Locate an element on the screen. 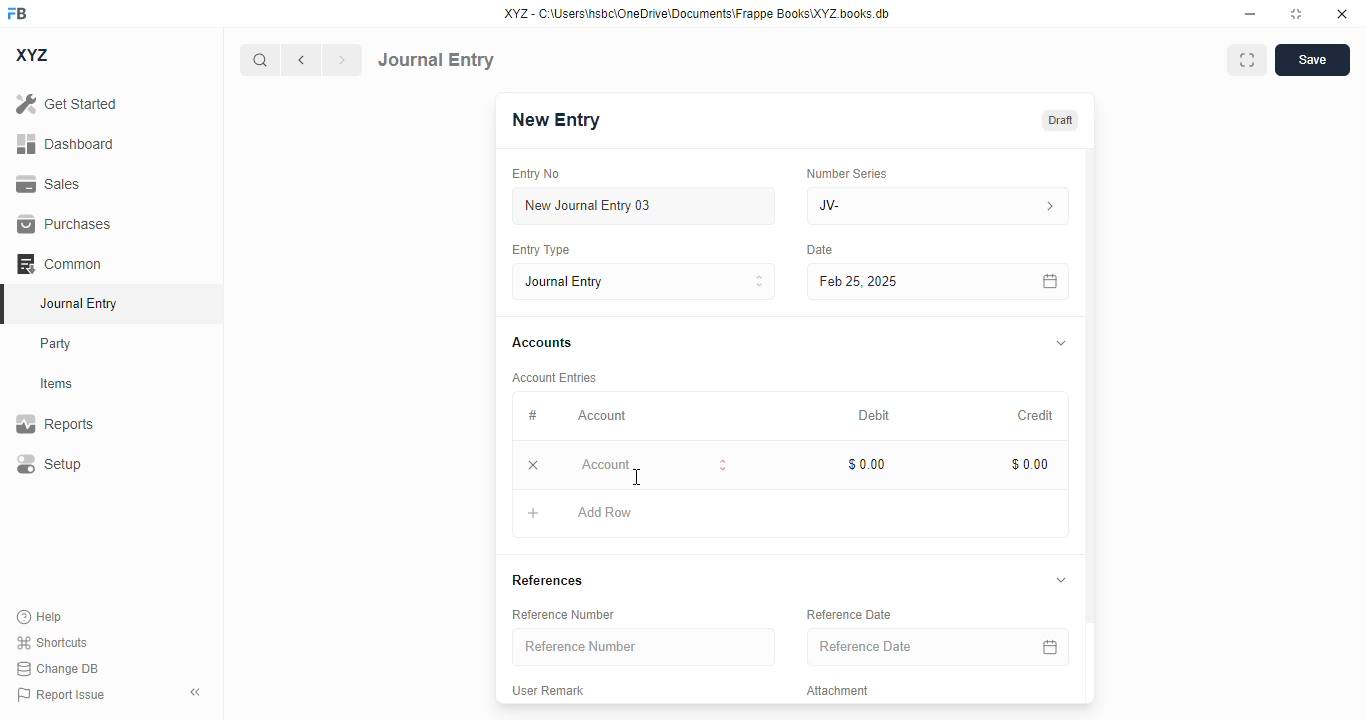 The image size is (1366, 720). cursor is located at coordinates (638, 477).